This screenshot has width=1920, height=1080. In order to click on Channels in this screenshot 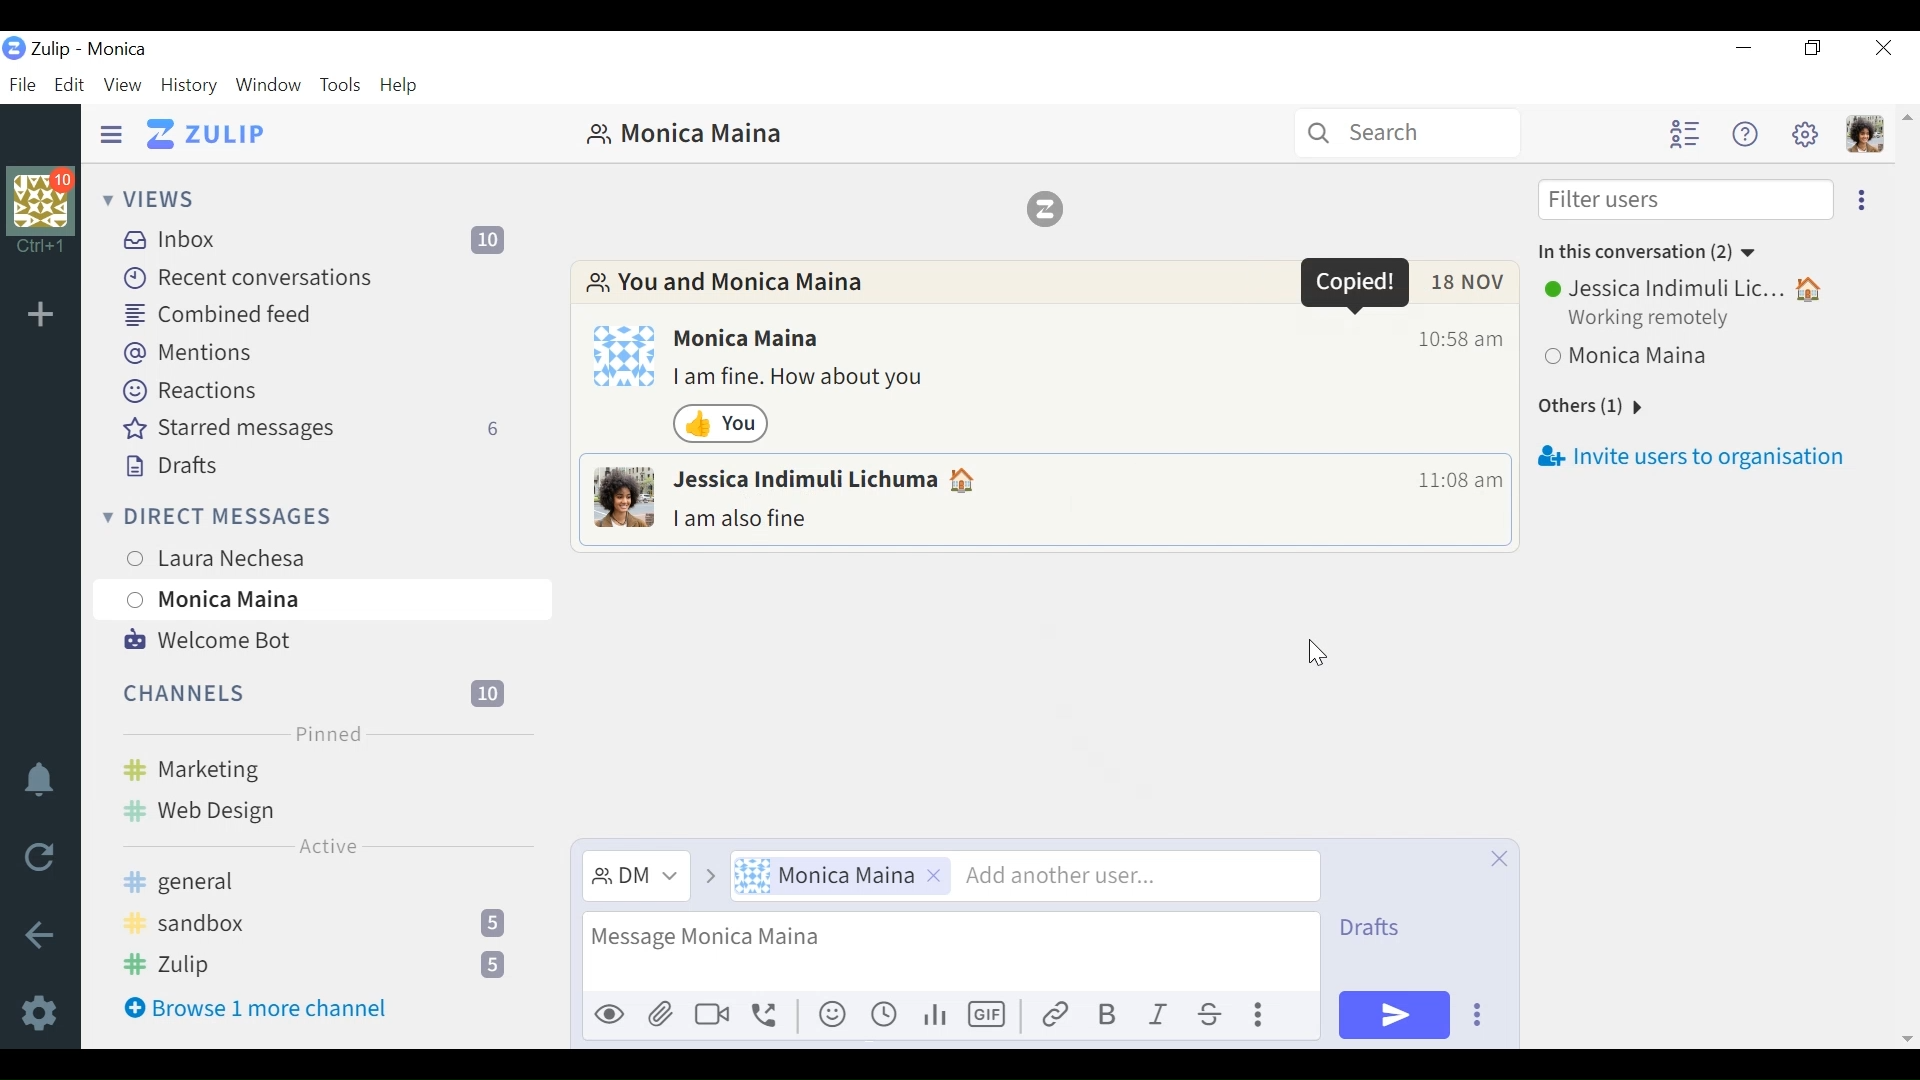, I will do `click(317, 691)`.